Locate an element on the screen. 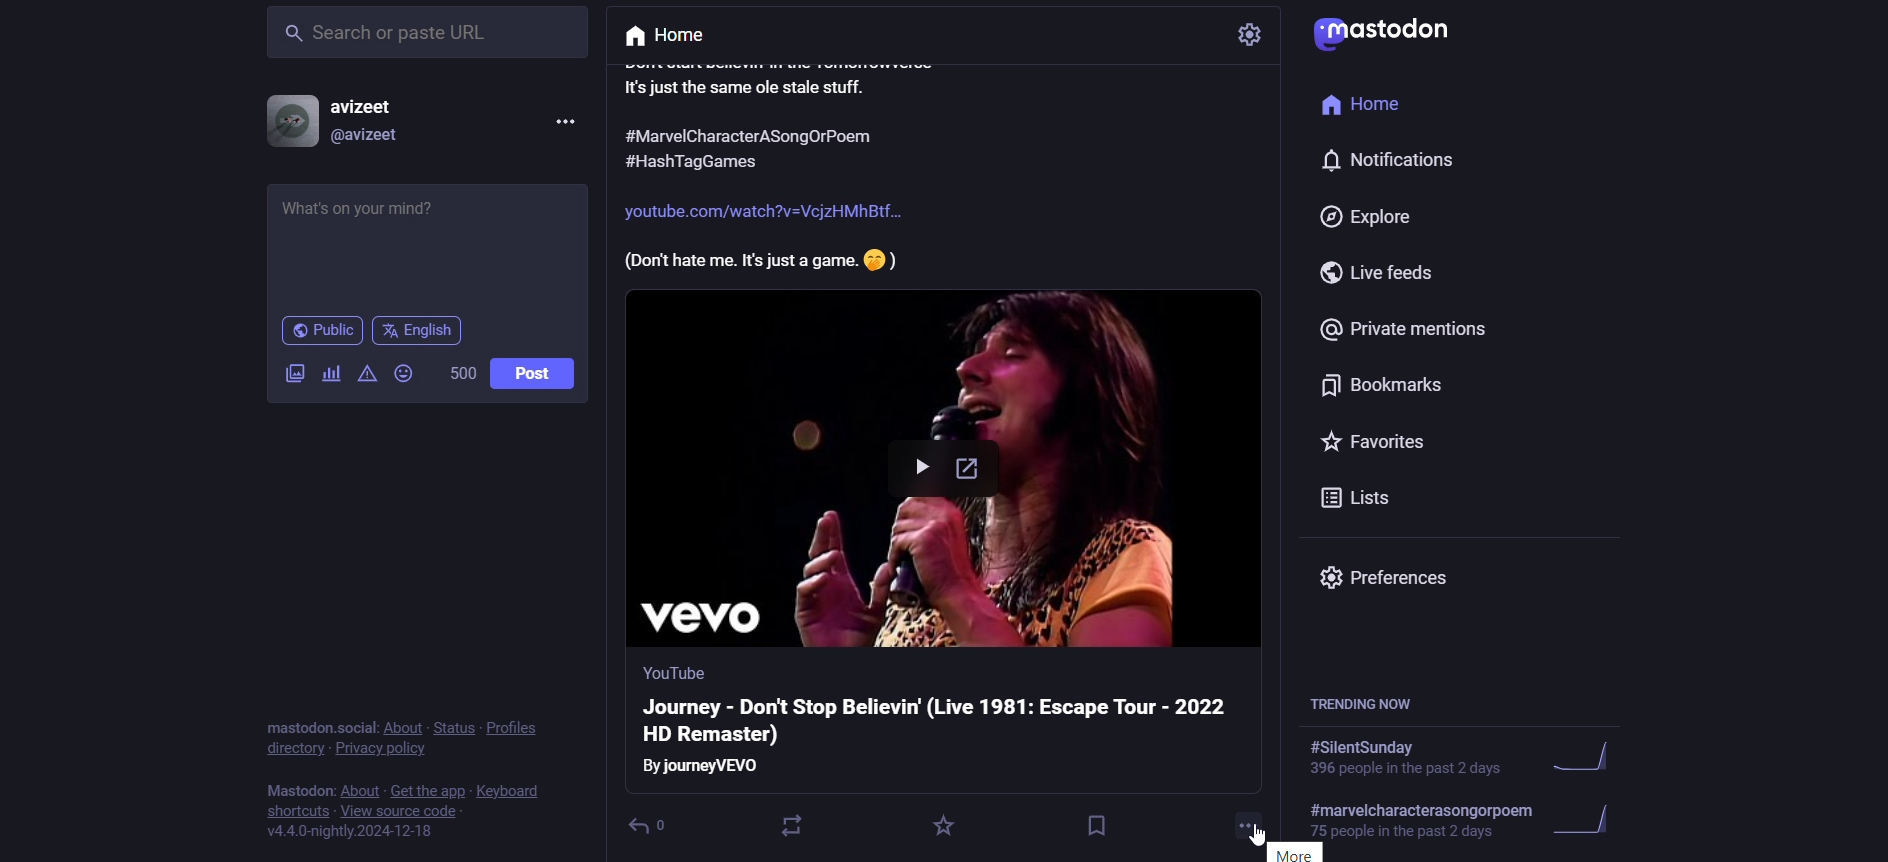 Image resolution: width=1888 pixels, height=862 pixels.  is located at coordinates (763, 213).